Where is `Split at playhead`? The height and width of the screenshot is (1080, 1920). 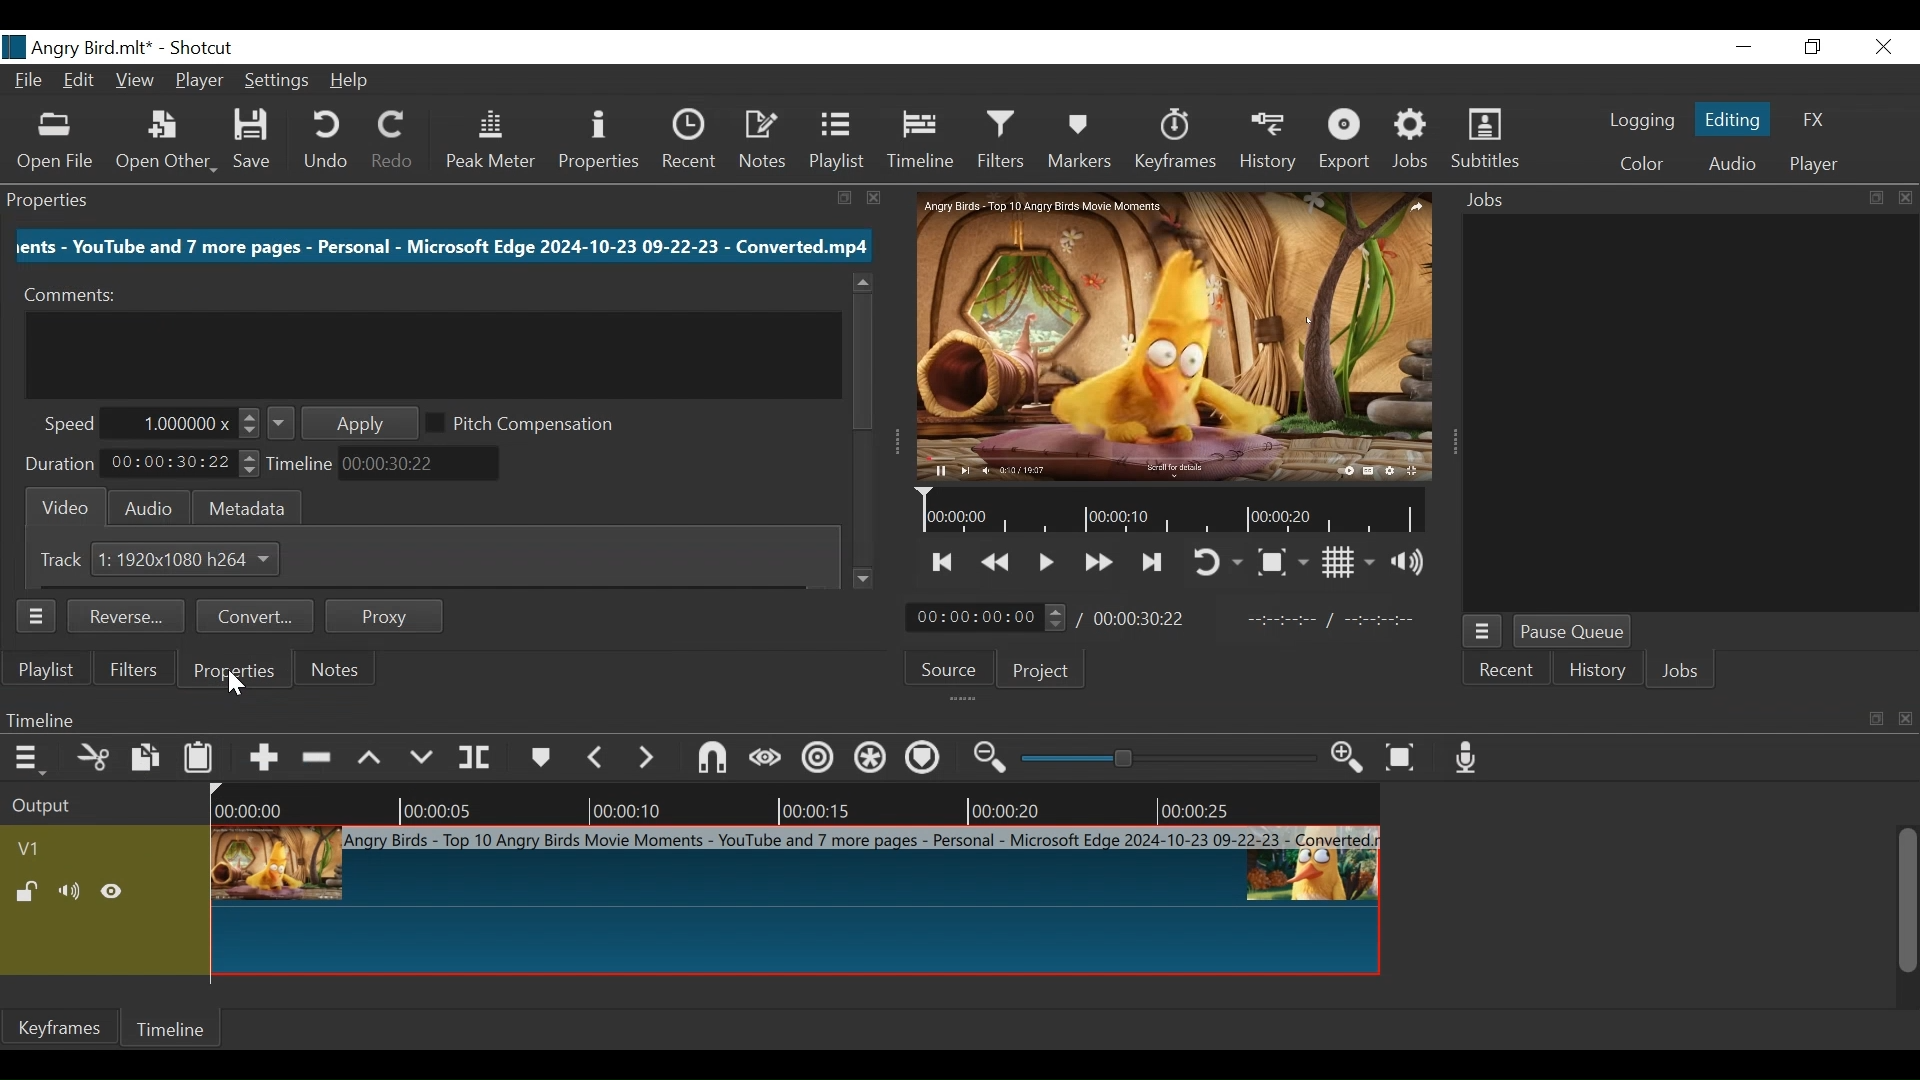
Split at playhead is located at coordinates (478, 759).